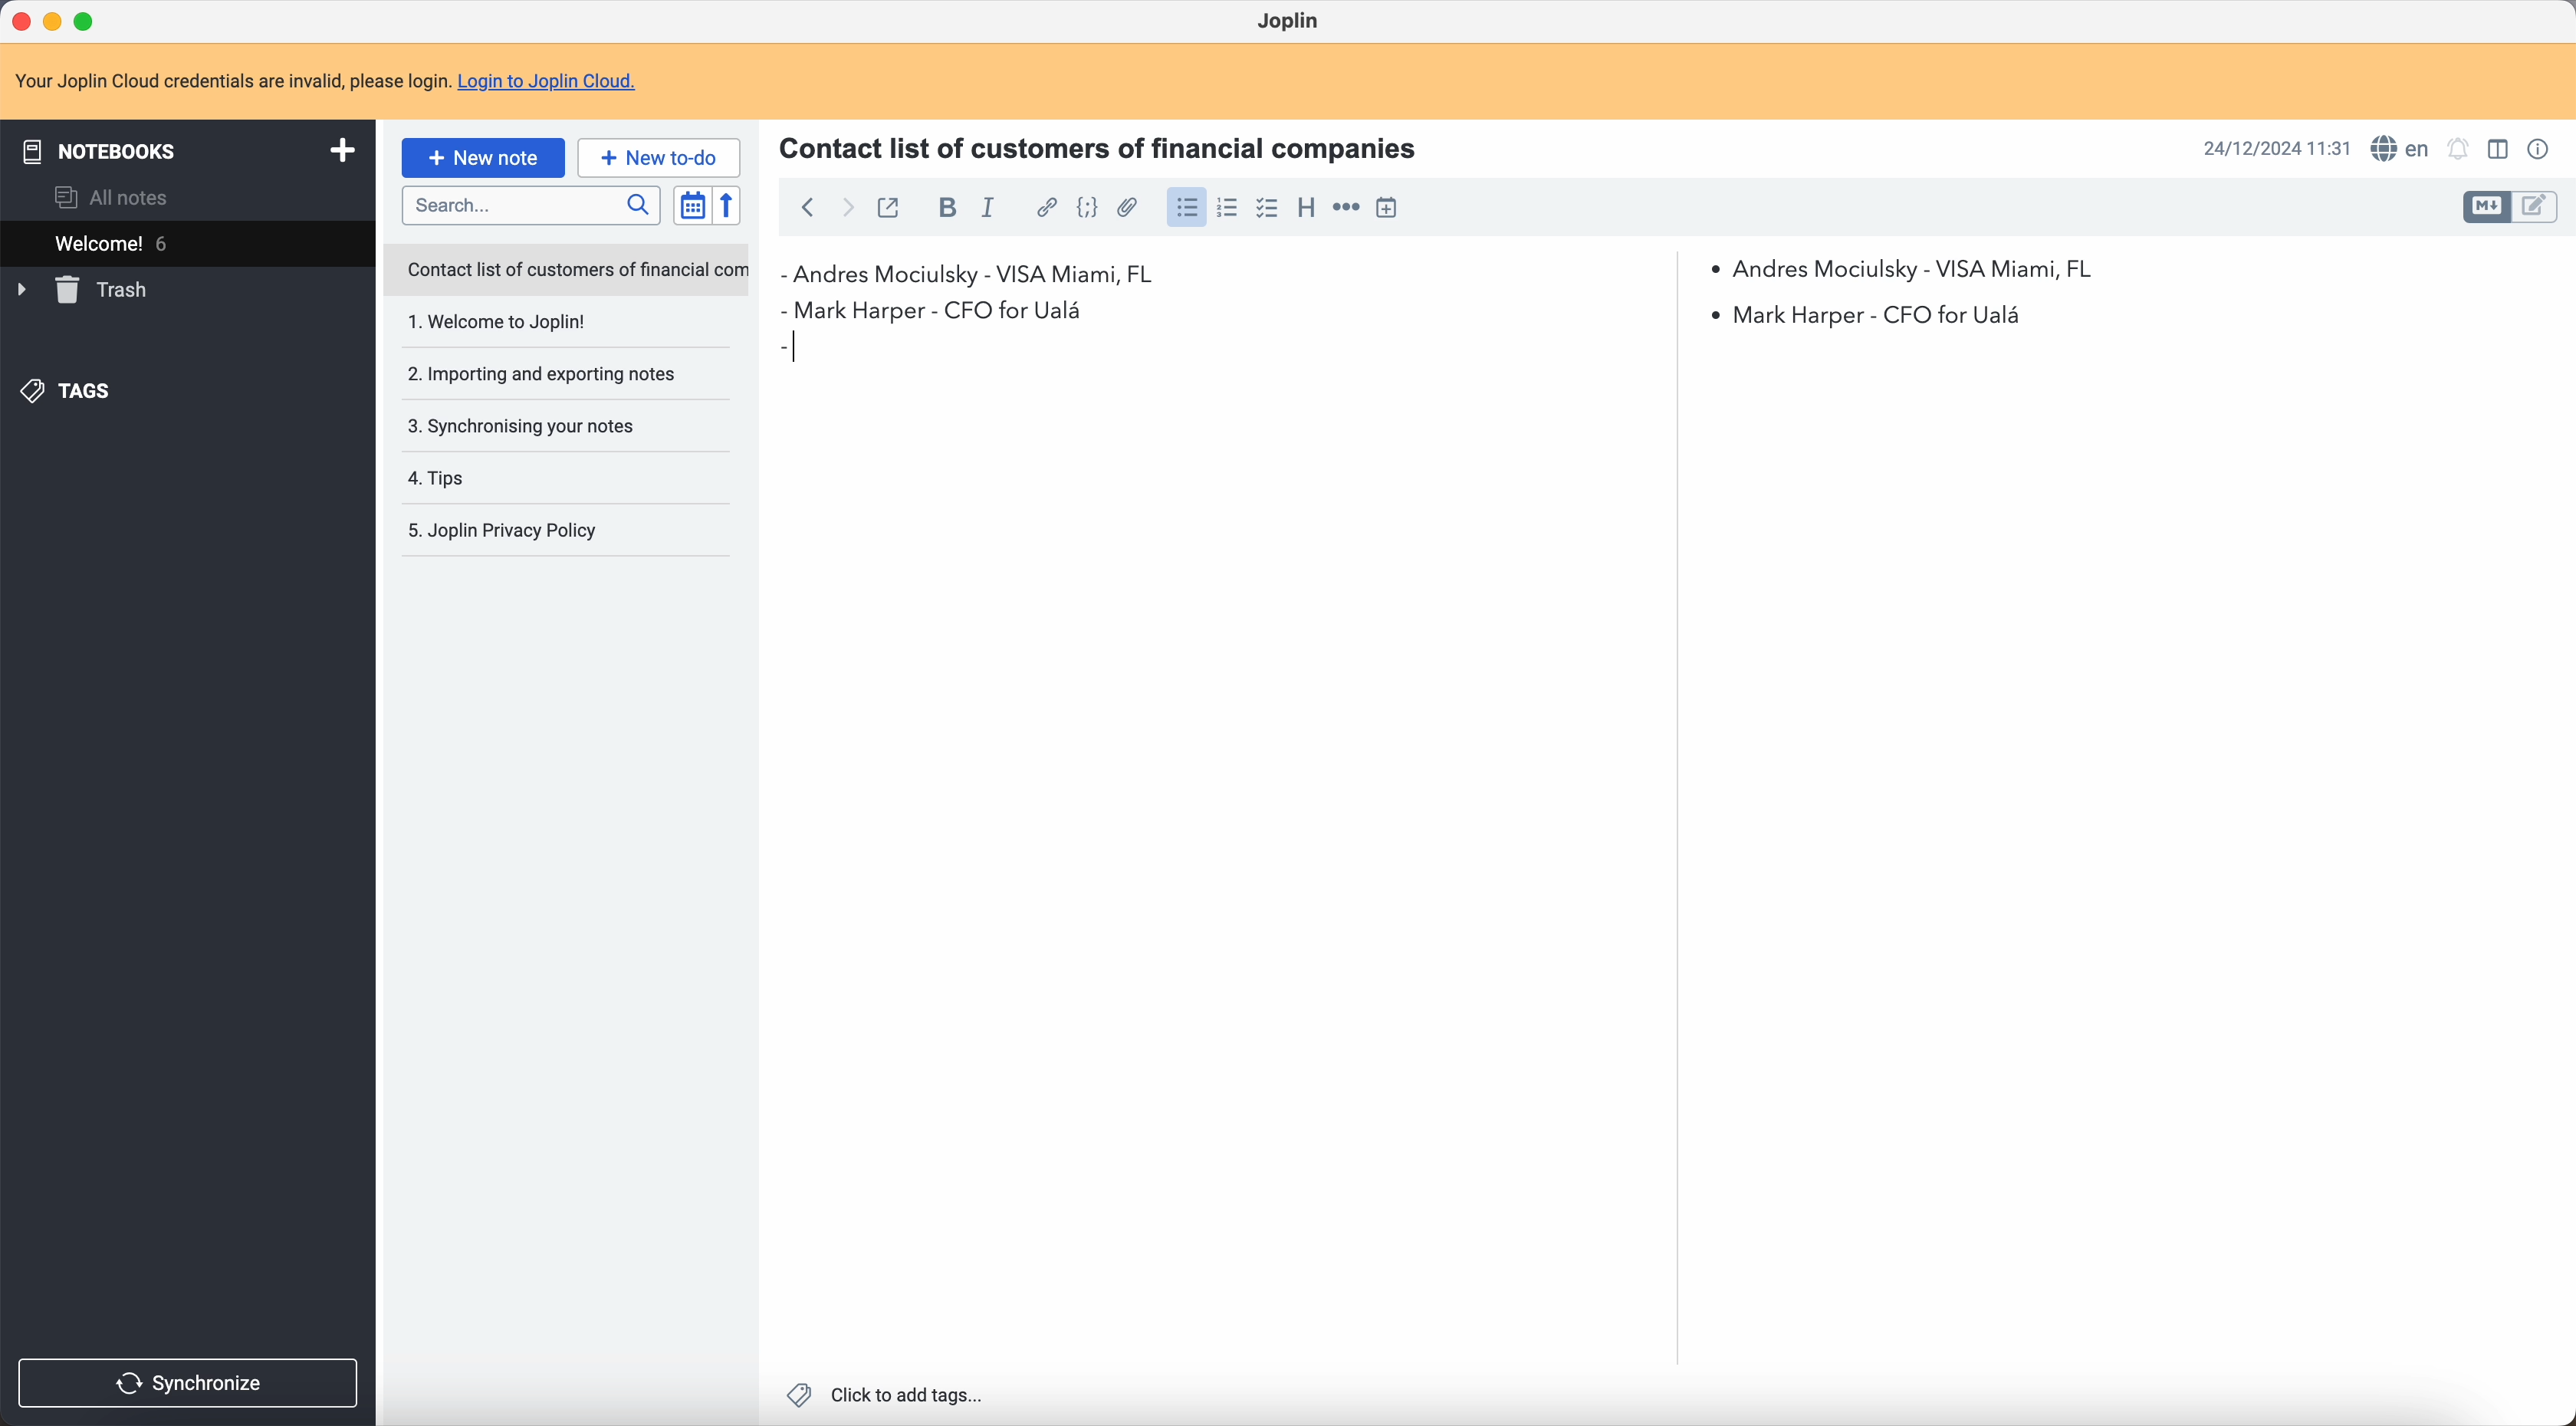  I want to click on note properties, so click(2542, 150).